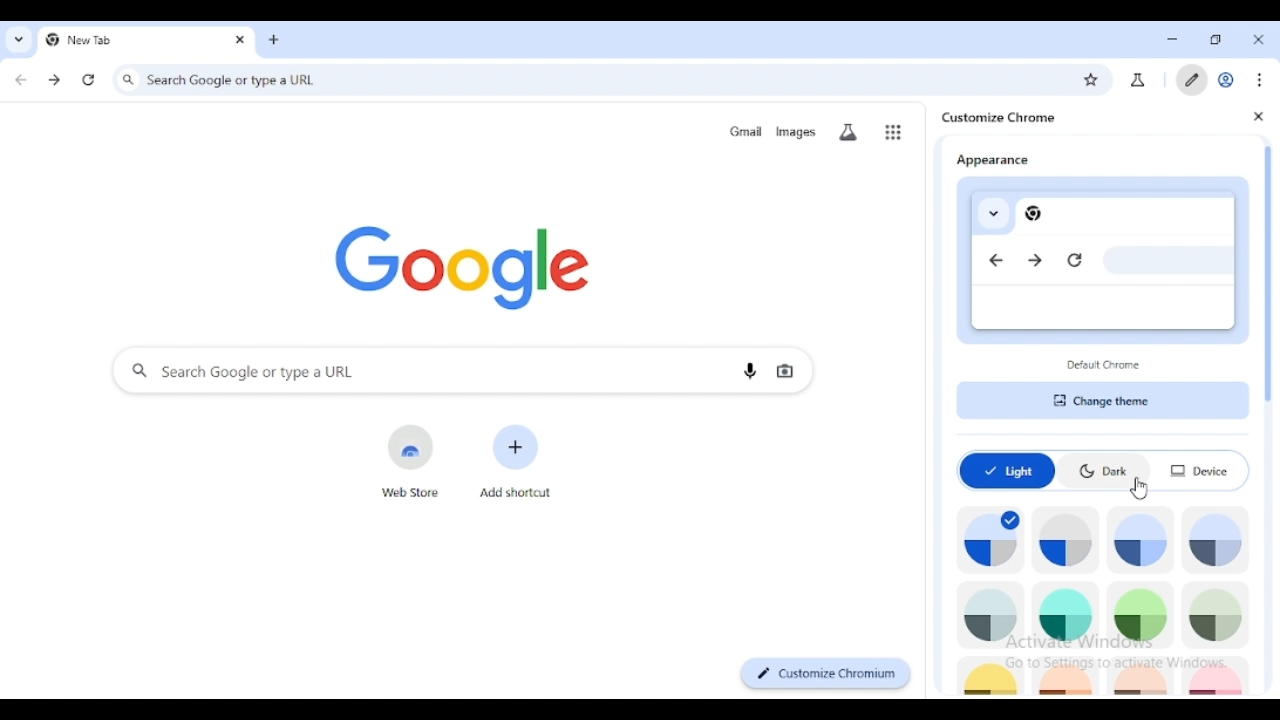  What do you see at coordinates (1261, 79) in the screenshot?
I see `customize and control chromium` at bounding box center [1261, 79].